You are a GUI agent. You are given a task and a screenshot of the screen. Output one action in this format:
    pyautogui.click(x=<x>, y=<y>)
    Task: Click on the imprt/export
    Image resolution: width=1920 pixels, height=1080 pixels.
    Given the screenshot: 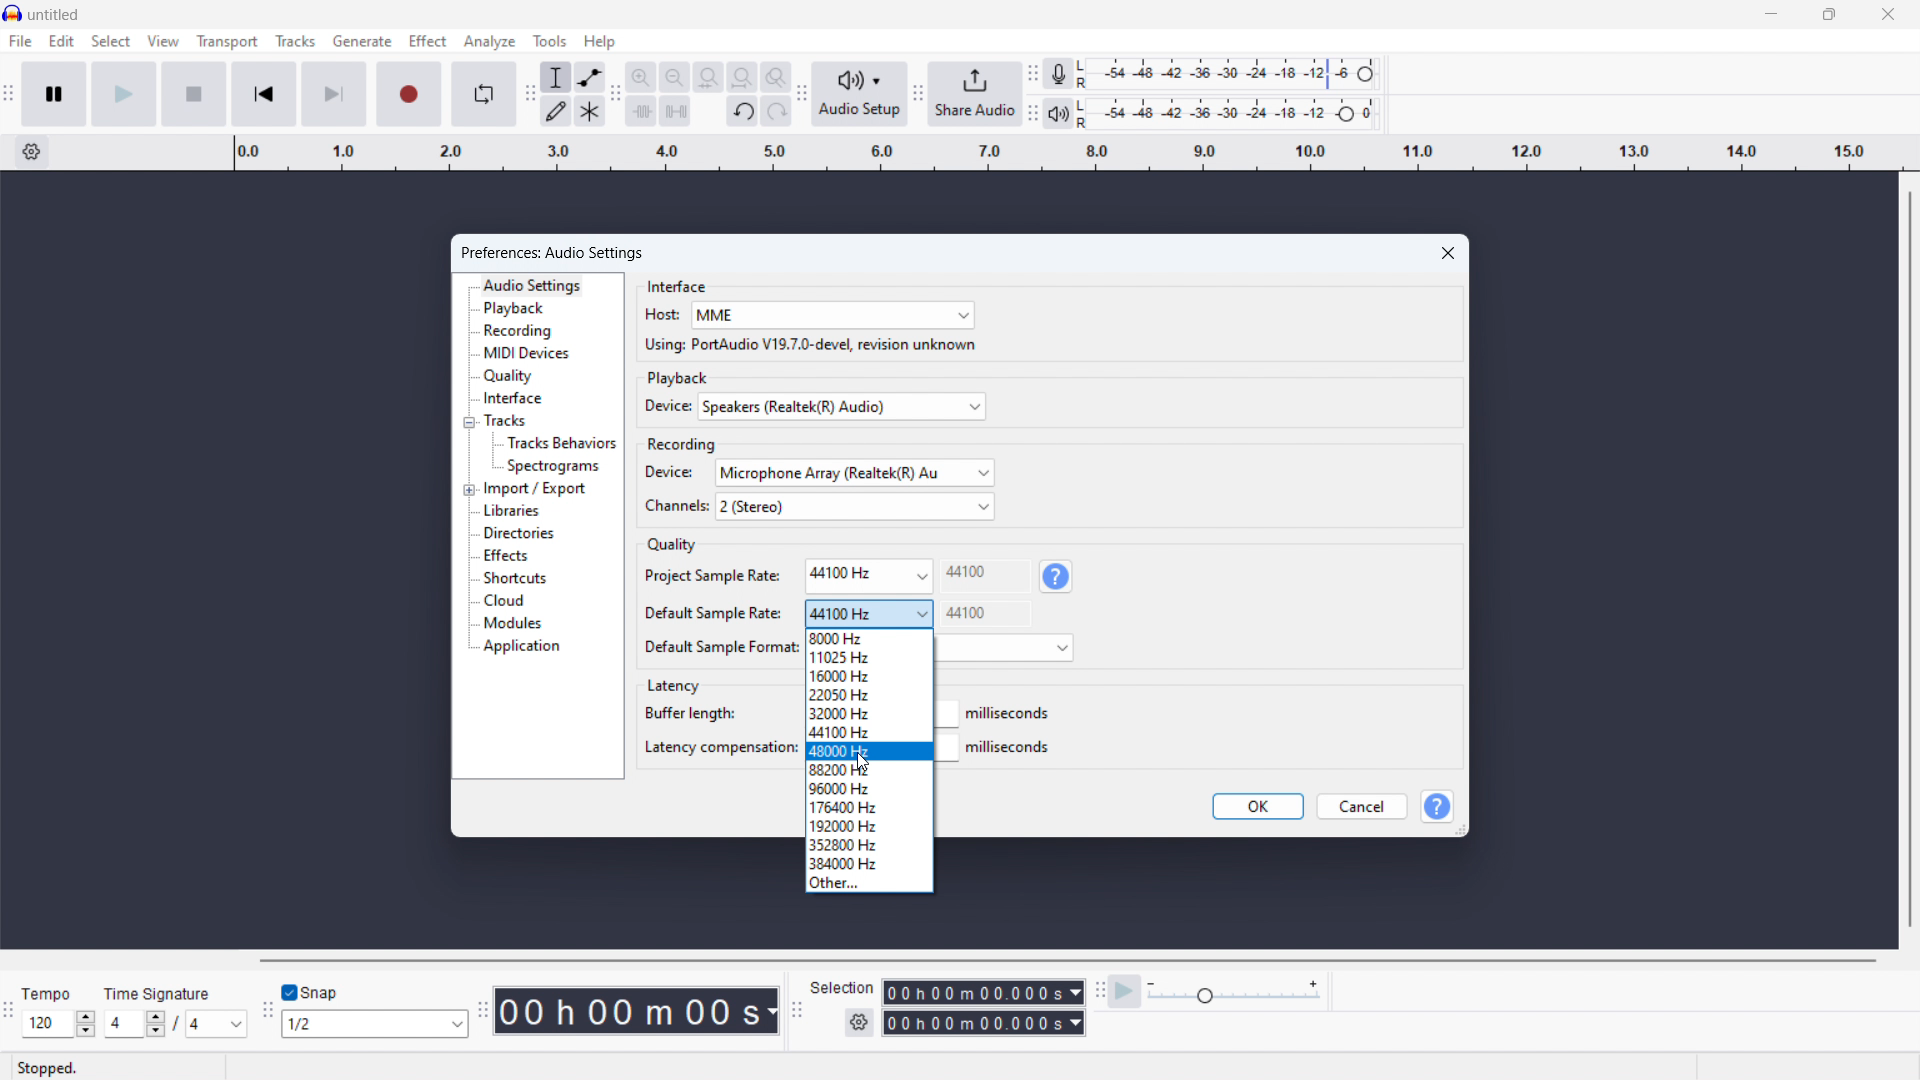 What is the action you would take?
    pyautogui.click(x=535, y=489)
    